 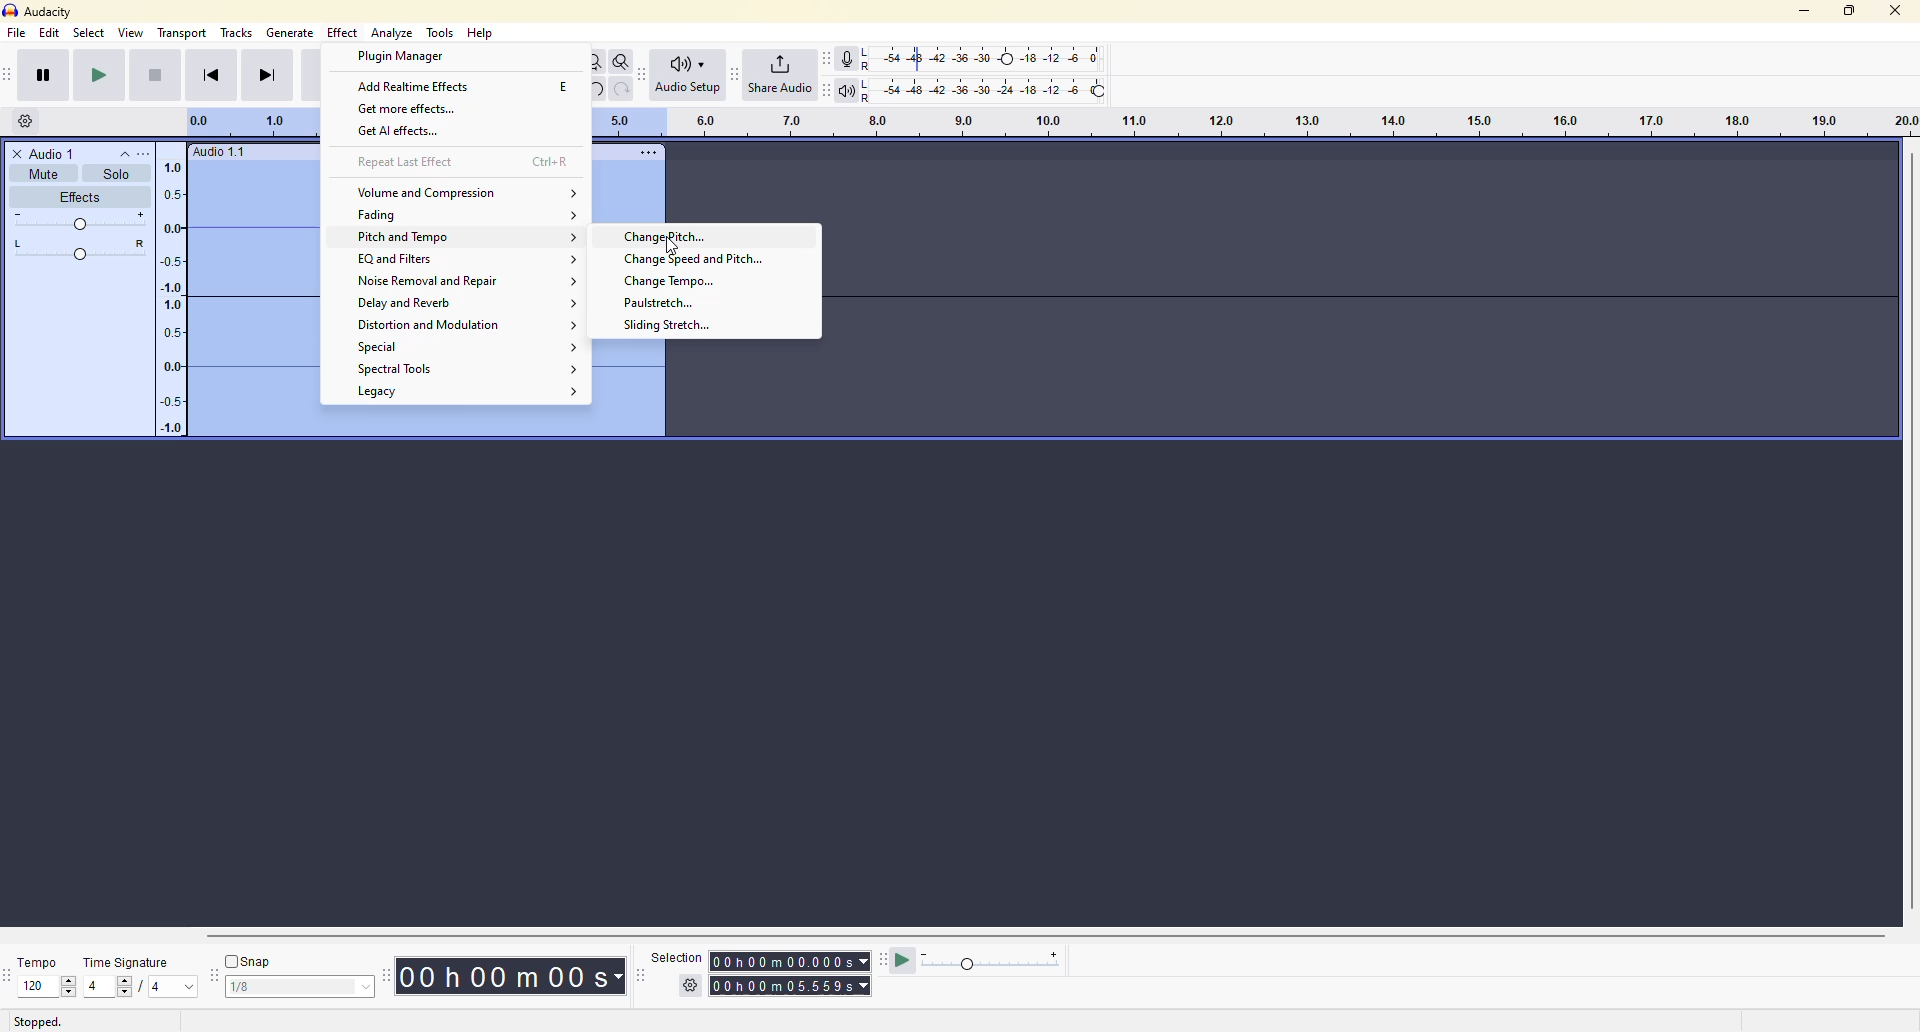 I want to click on expand, so click(x=575, y=239).